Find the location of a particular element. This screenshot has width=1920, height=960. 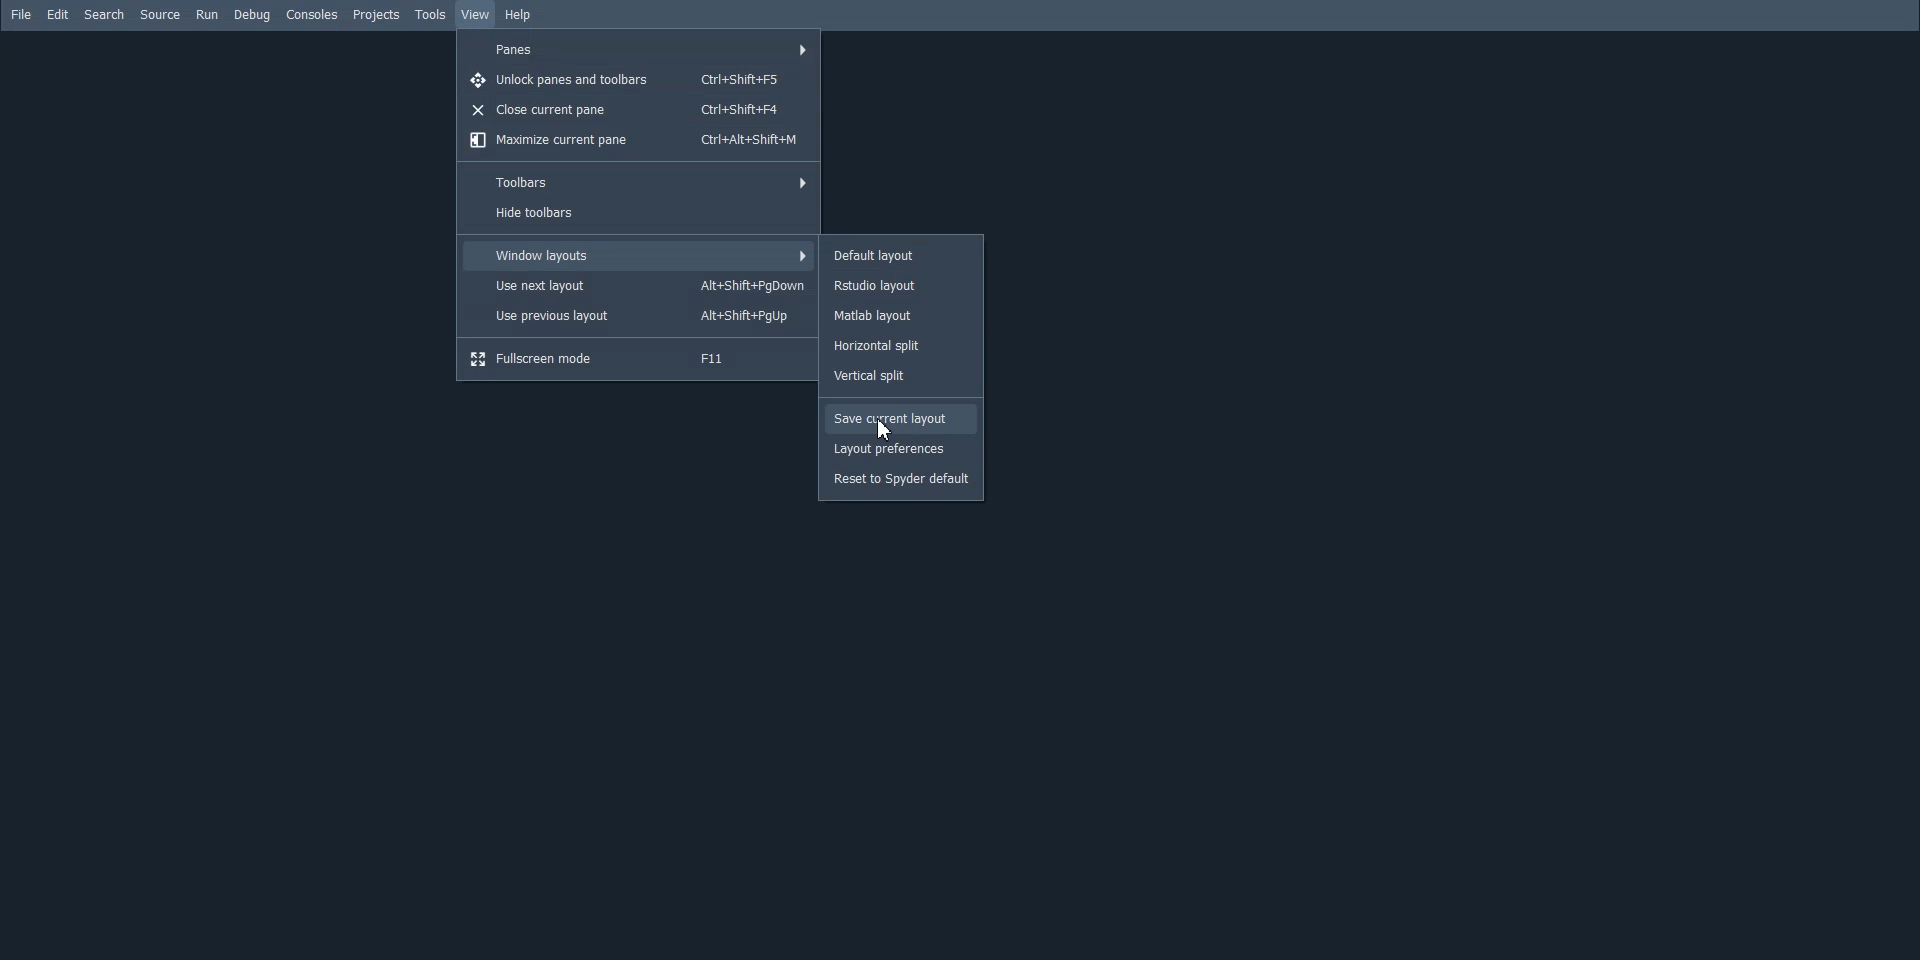

Use Previous layout is located at coordinates (636, 316).